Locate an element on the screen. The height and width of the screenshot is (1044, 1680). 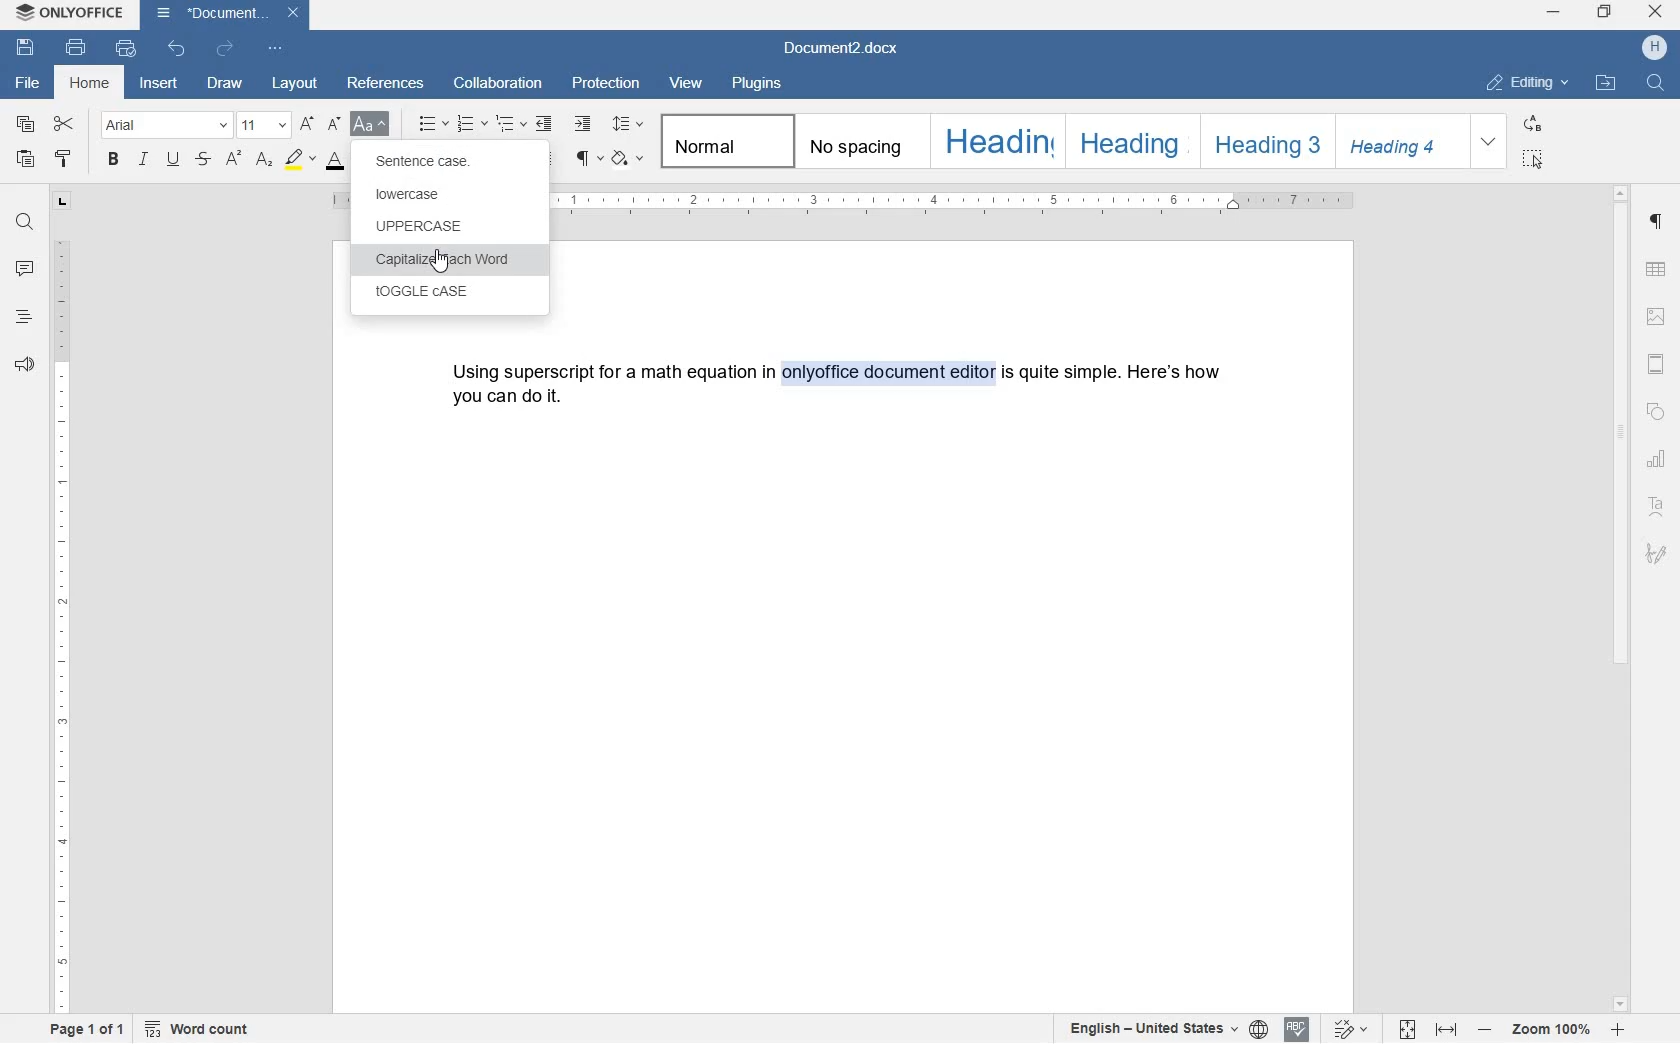
minimize is located at coordinates (1553, 12).